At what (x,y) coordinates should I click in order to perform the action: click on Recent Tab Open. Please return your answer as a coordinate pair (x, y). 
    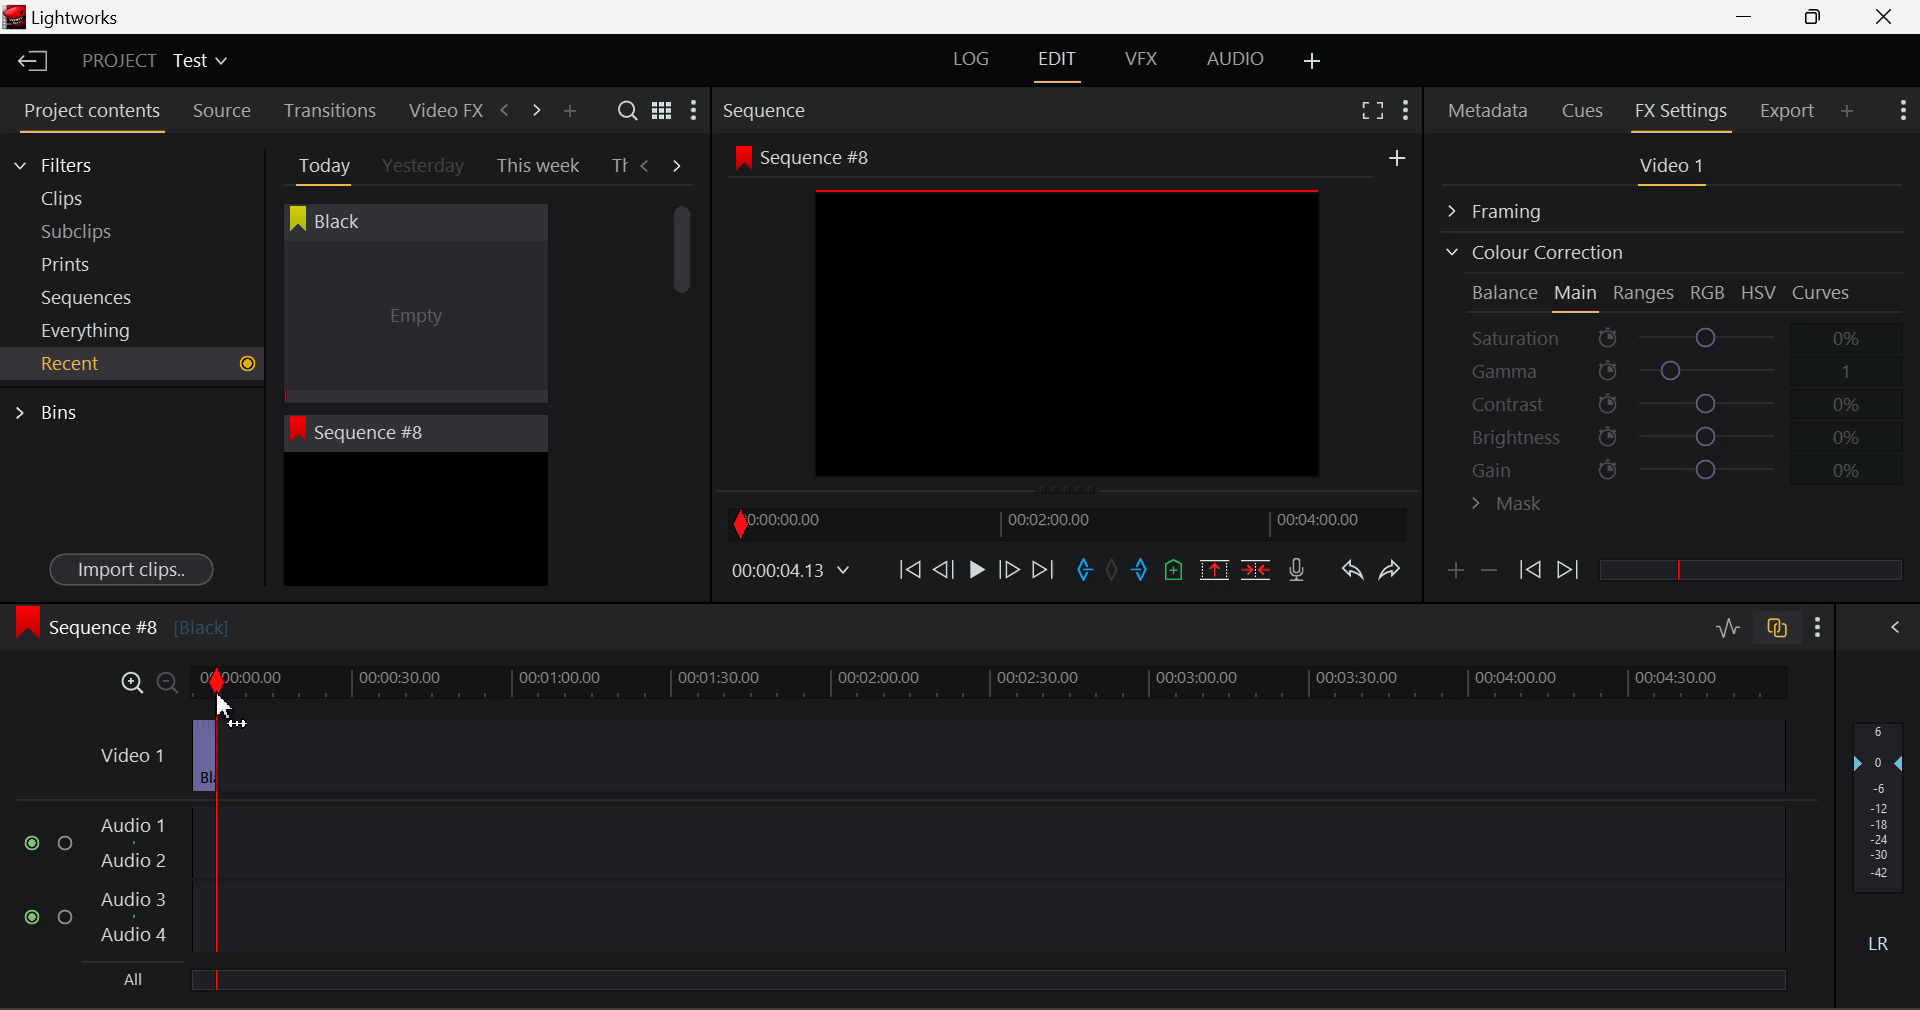
    Looking at the image, I should click on (132, 364).